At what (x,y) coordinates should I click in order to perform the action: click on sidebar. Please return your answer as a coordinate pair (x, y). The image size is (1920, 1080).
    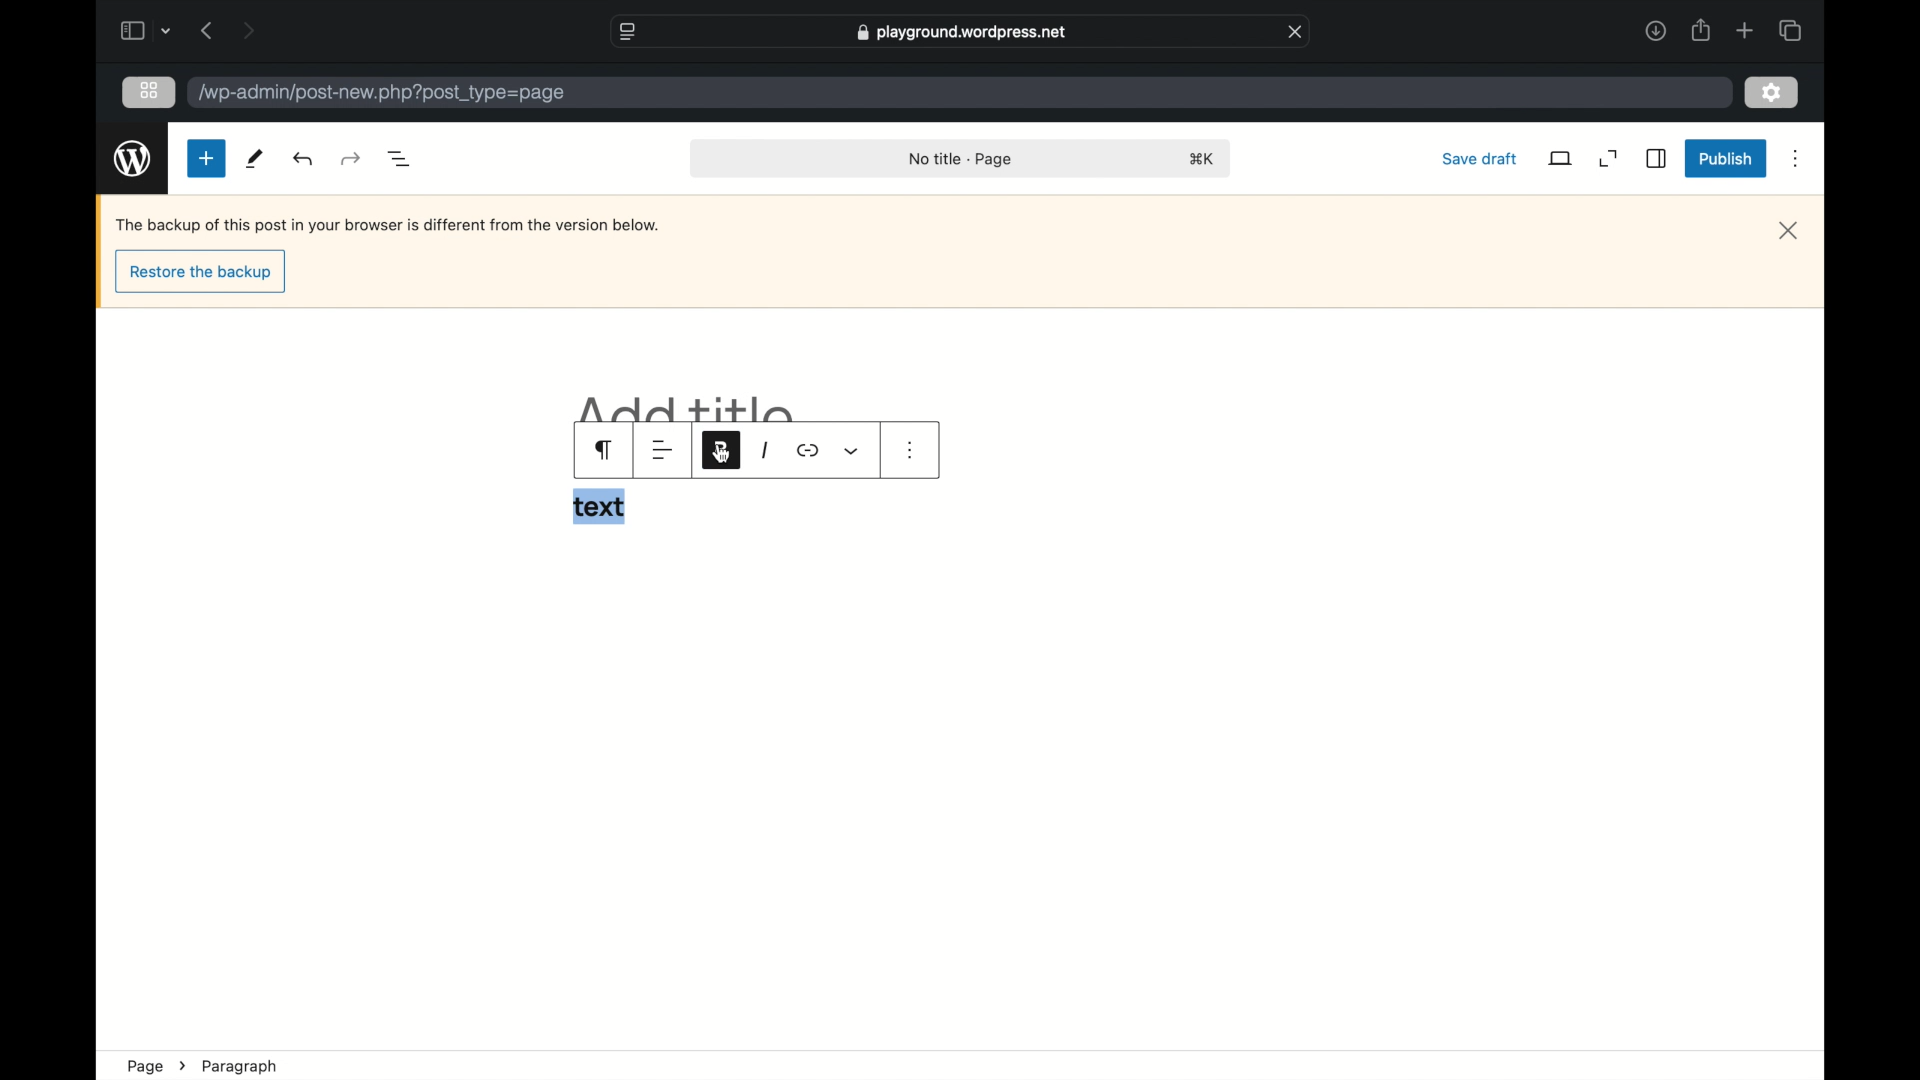
    Looking at the image, I should click on (131, 30).